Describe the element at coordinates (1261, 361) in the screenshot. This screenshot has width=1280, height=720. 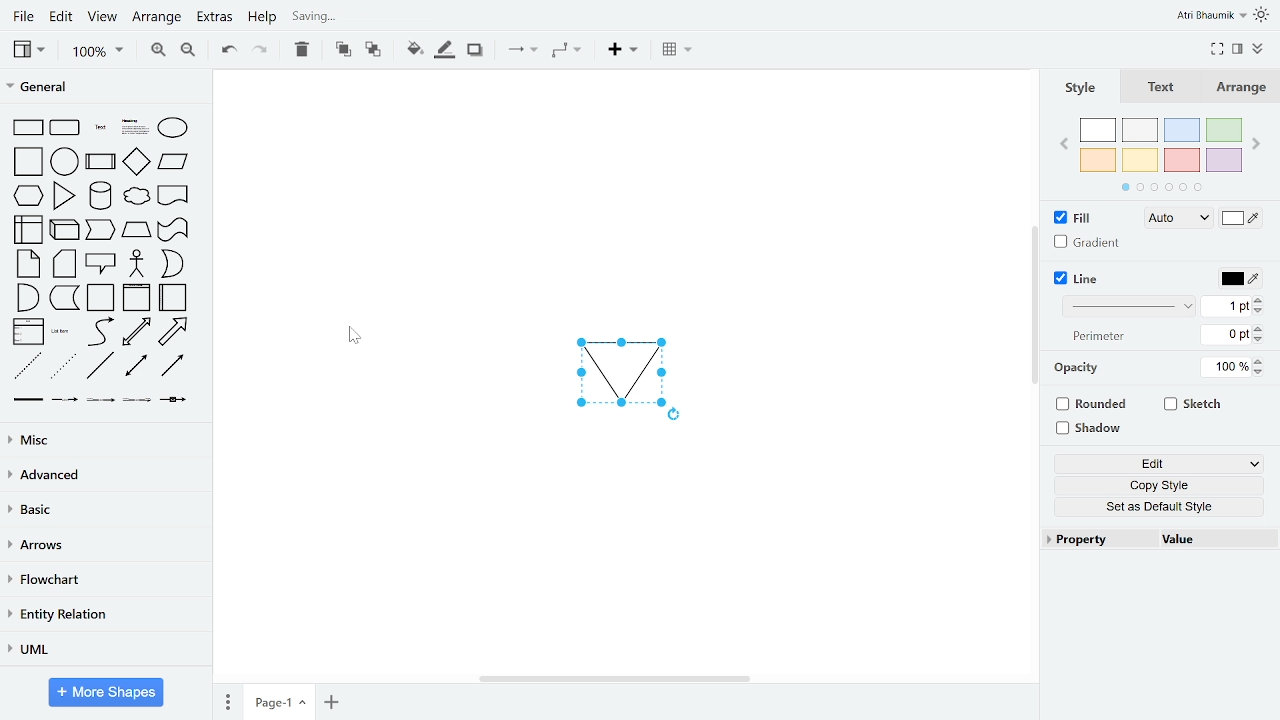
I see `increase opacity` at that location.